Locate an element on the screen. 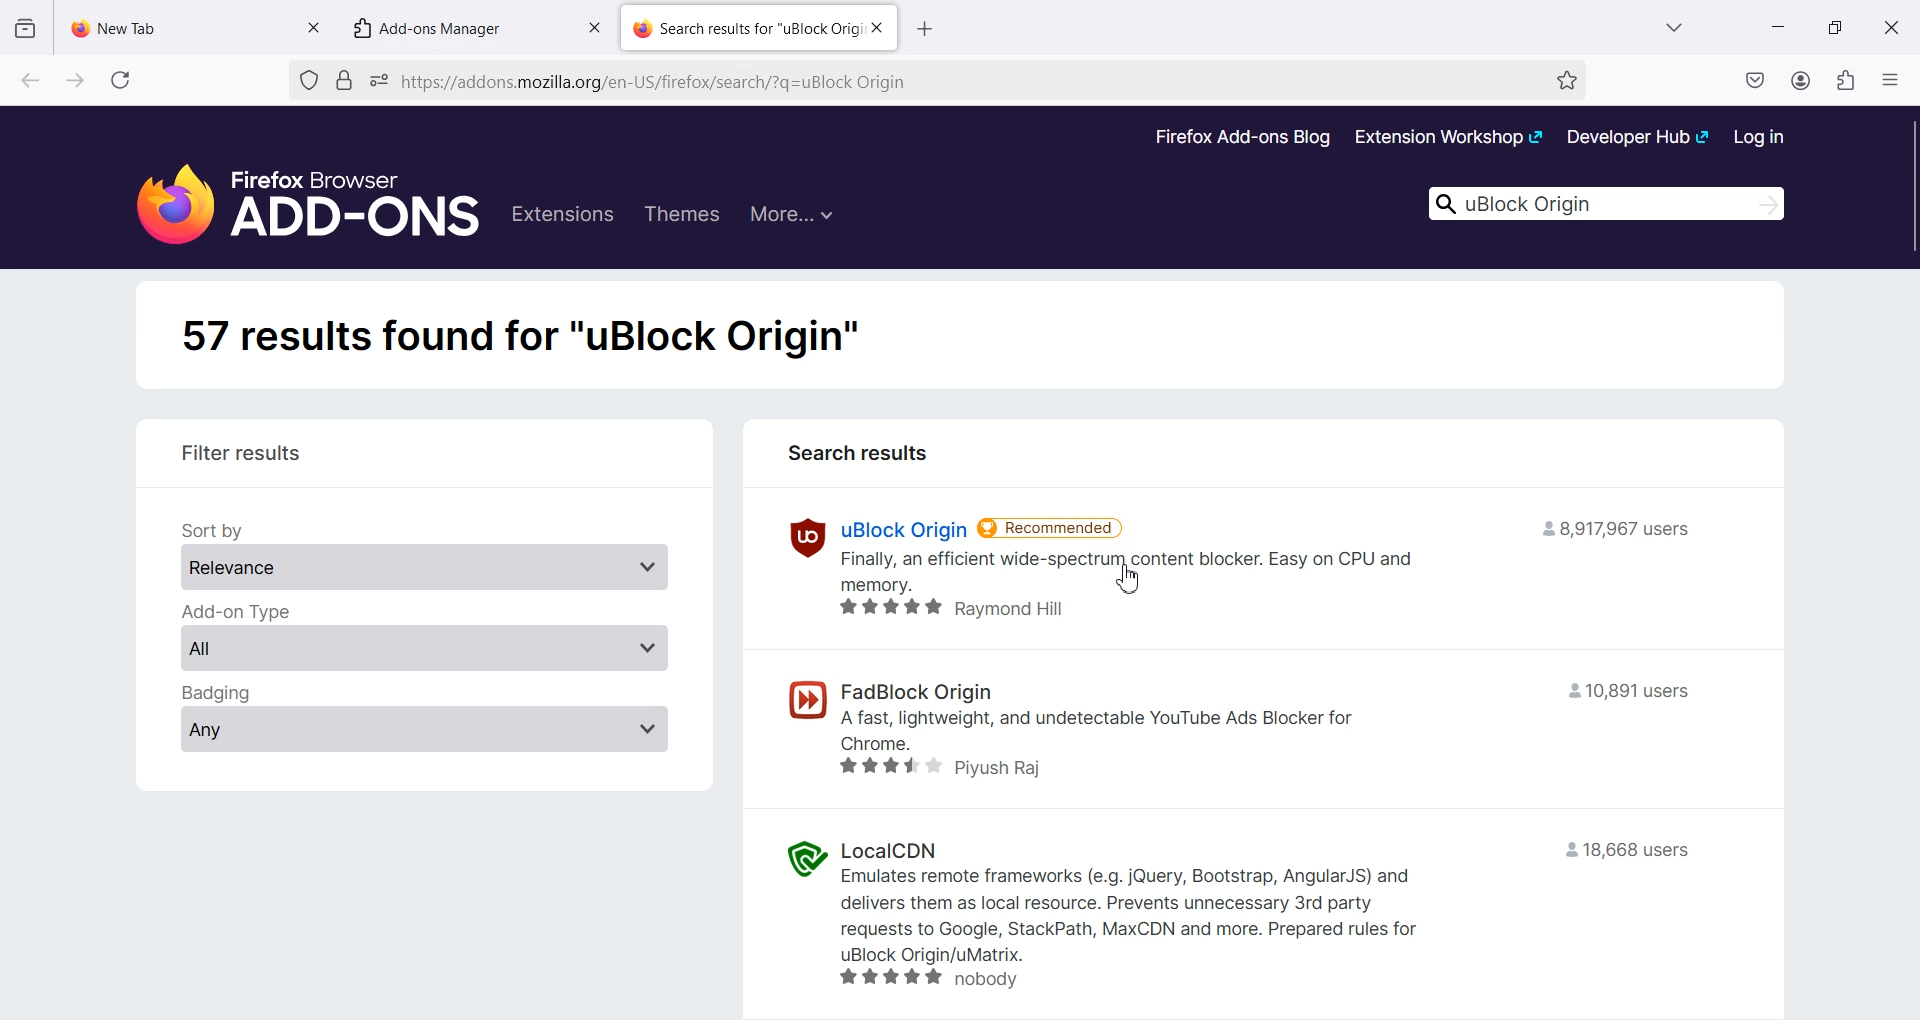 This screenshot has width=1920, height=1020. uBlock Origin is located at coordinates (794, 536).